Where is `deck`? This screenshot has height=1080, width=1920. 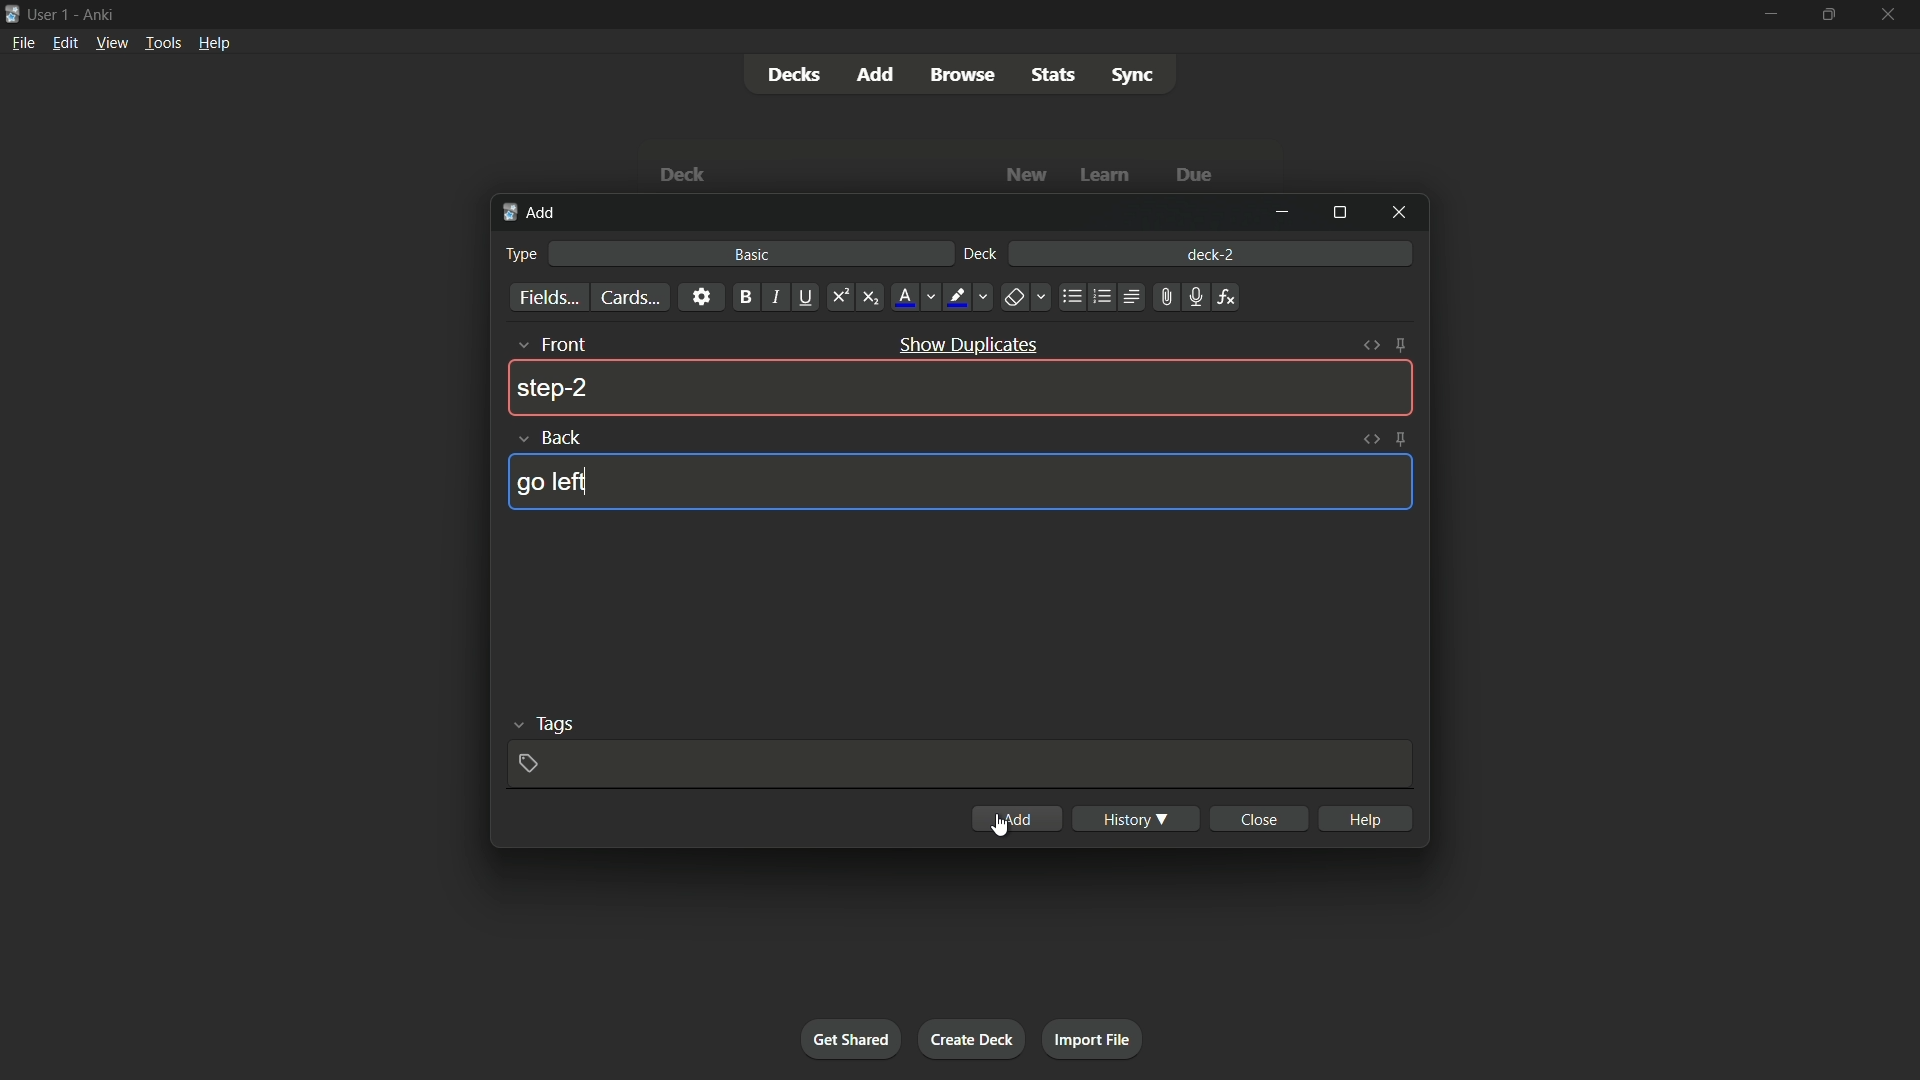
deck is located at coordinates (687, 174).